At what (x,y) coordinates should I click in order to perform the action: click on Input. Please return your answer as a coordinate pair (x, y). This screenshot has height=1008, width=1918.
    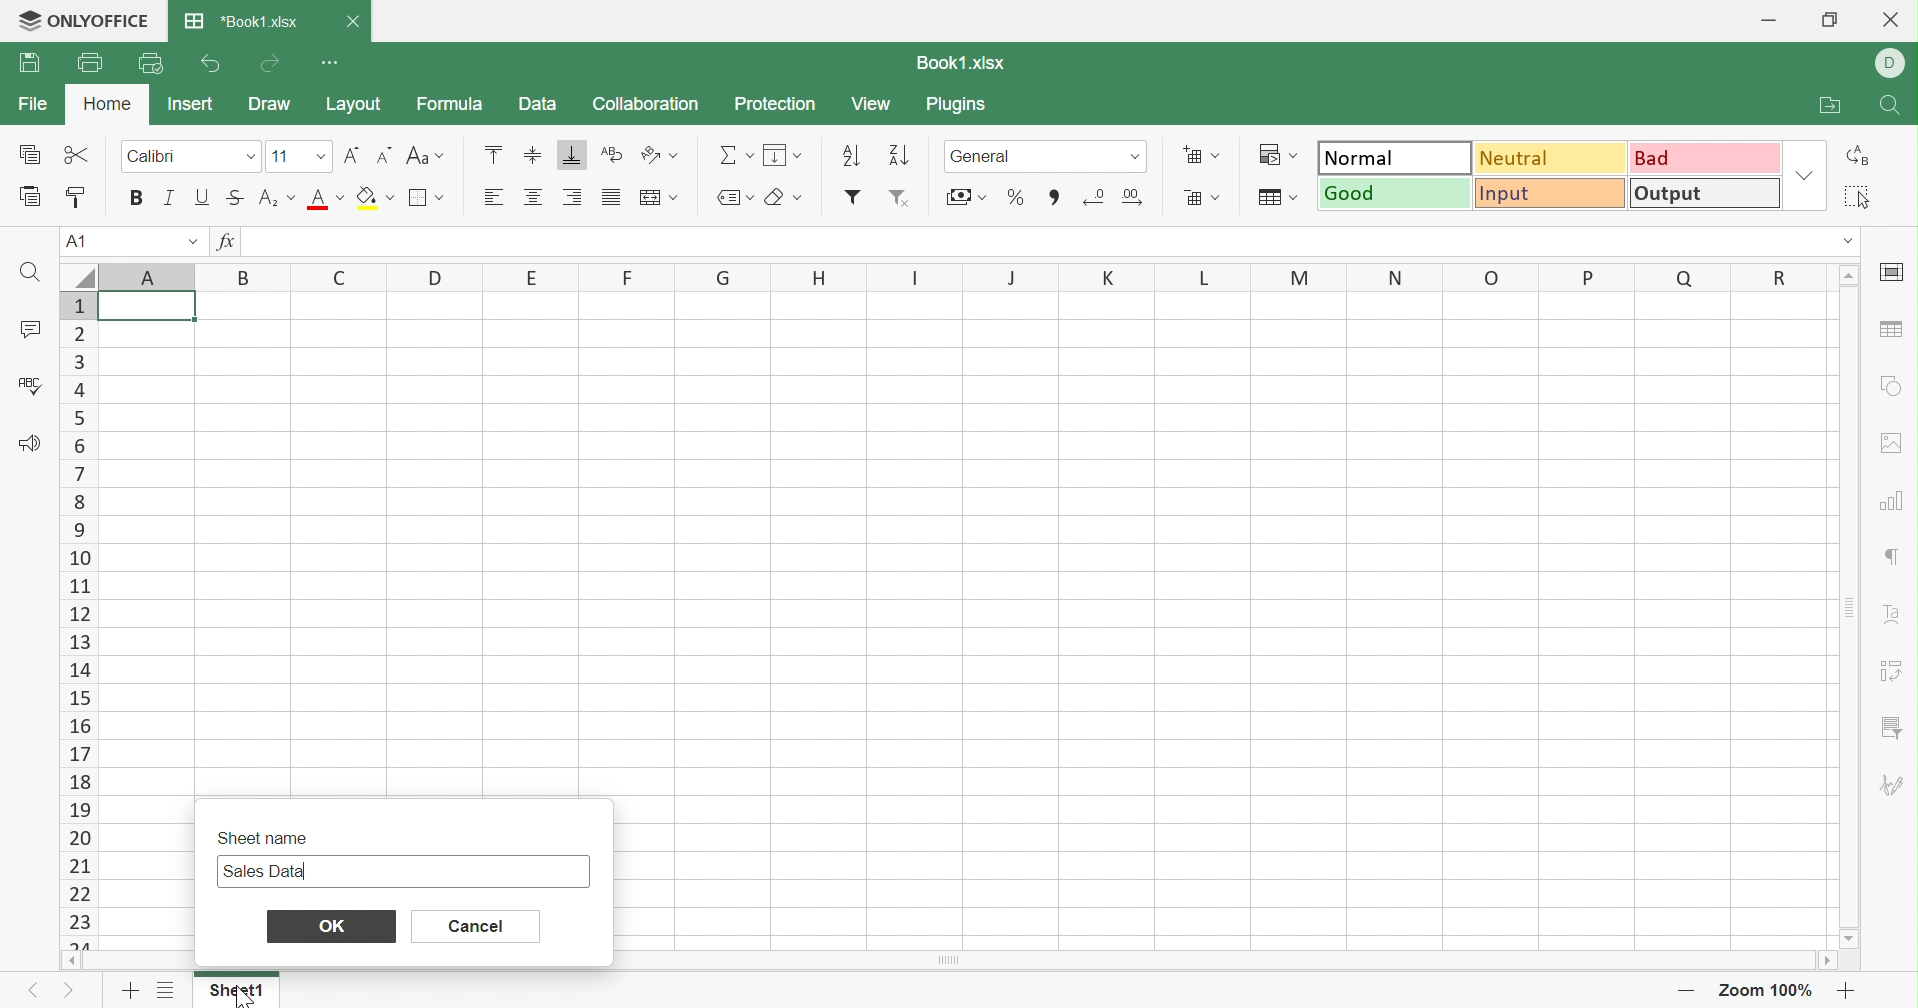
    Looking at the image, I should click on (1553, 194).